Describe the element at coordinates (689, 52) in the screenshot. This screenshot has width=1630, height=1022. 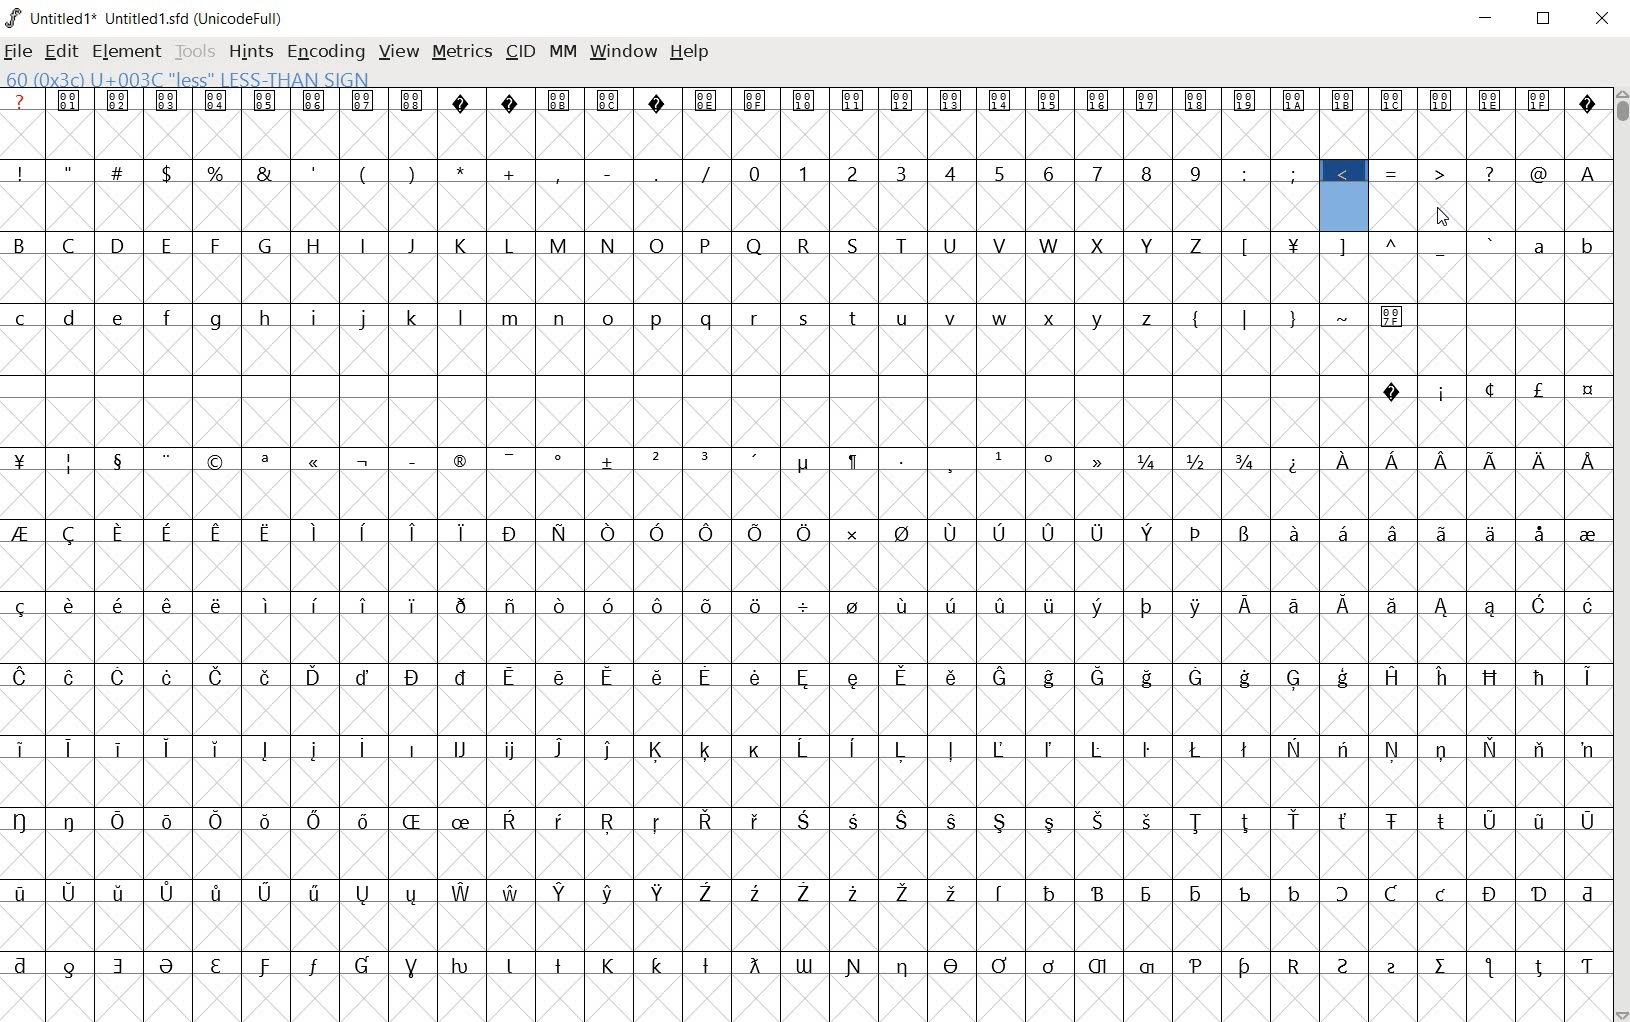
I see `help` at that location.